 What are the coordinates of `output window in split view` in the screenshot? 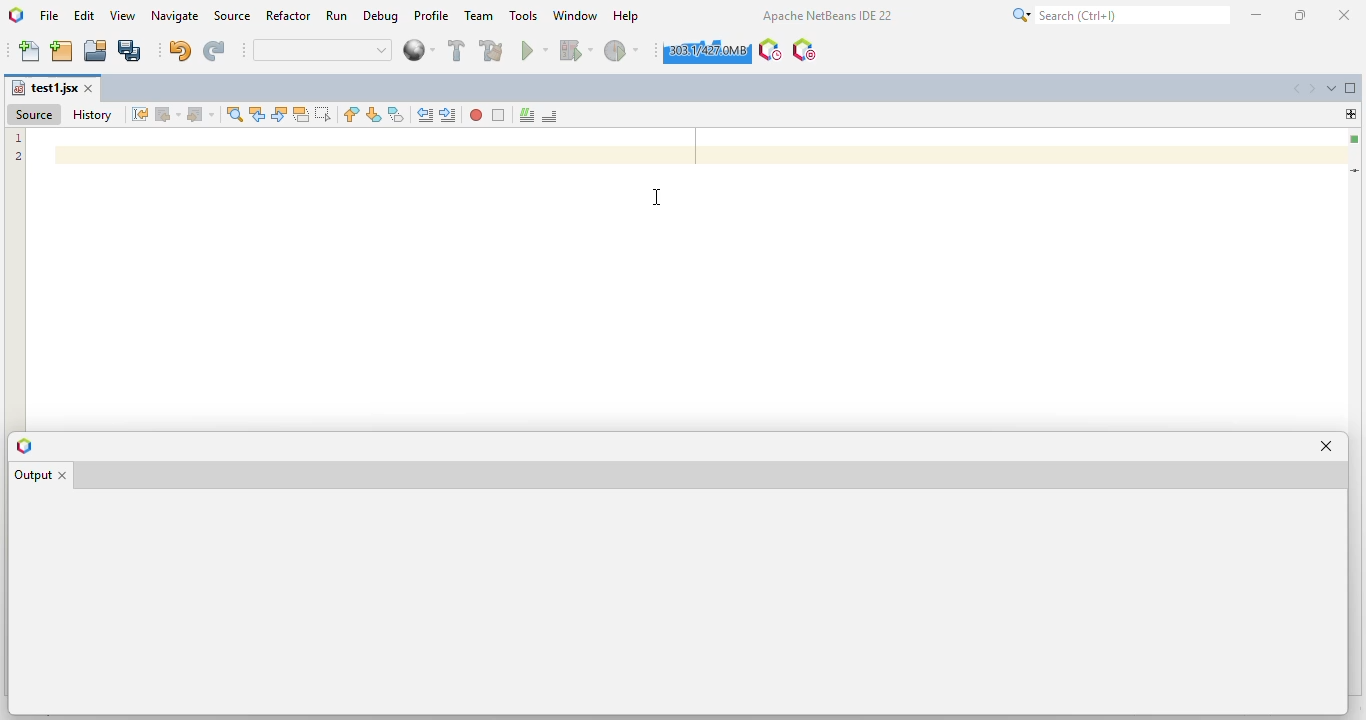 It's located at (676, 602).